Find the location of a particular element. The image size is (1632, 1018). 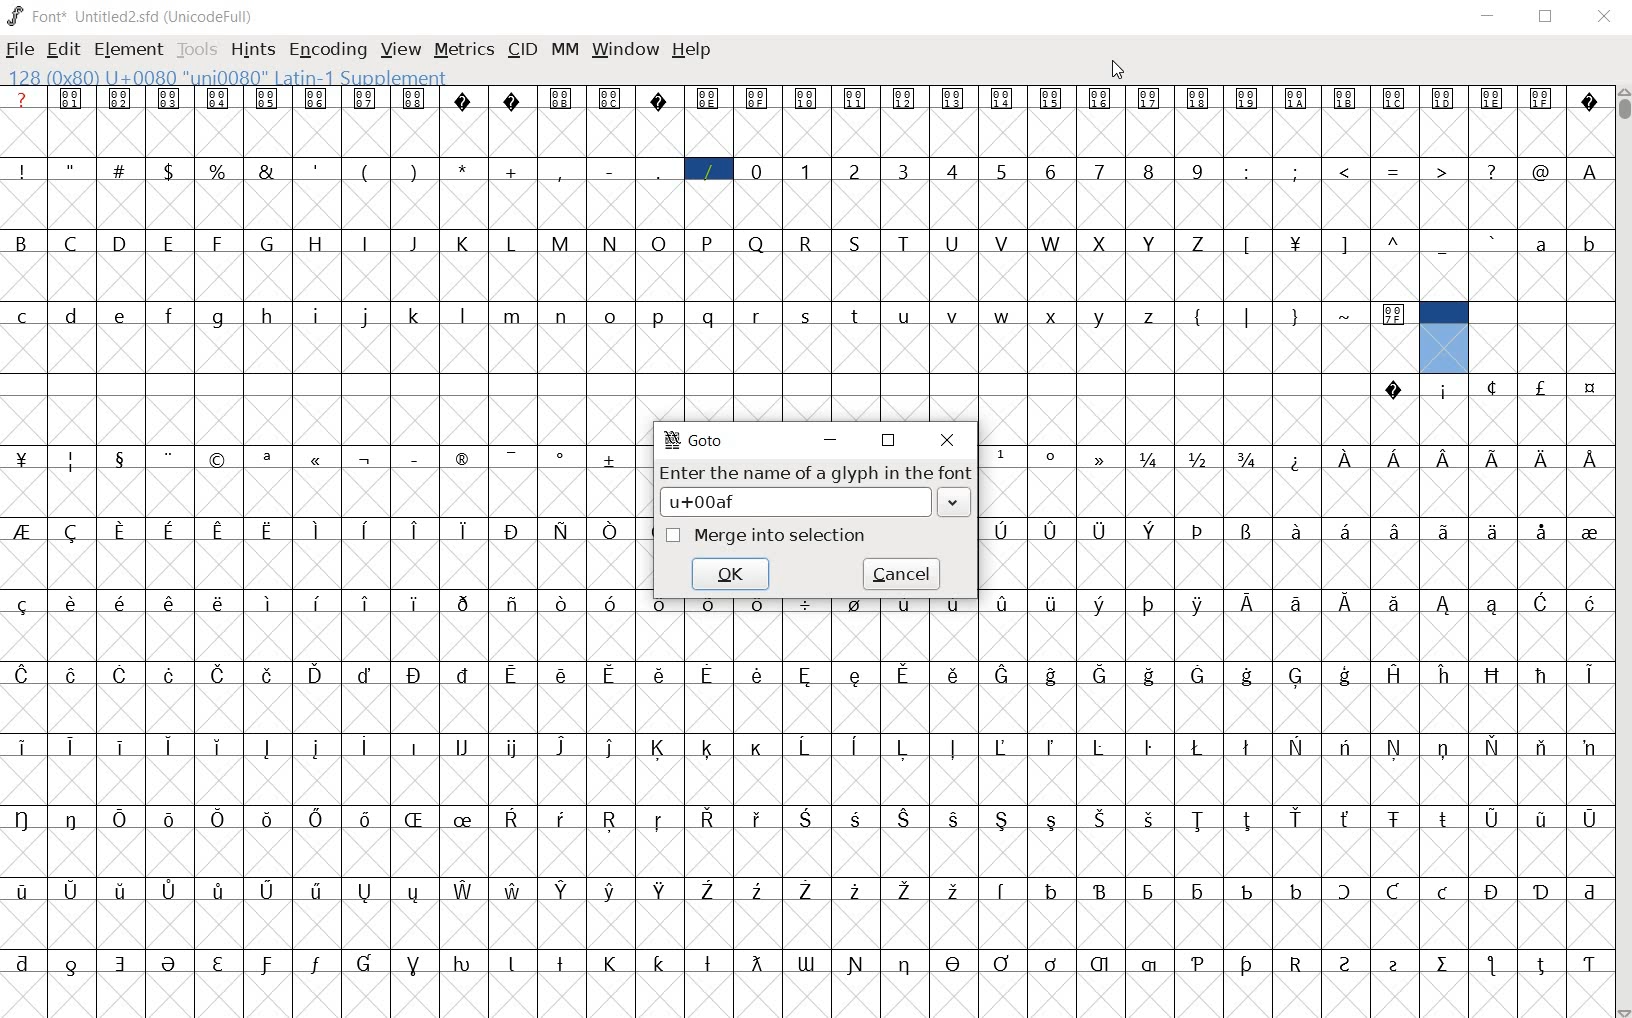

cell selected is located at coordinates (1443, 336).